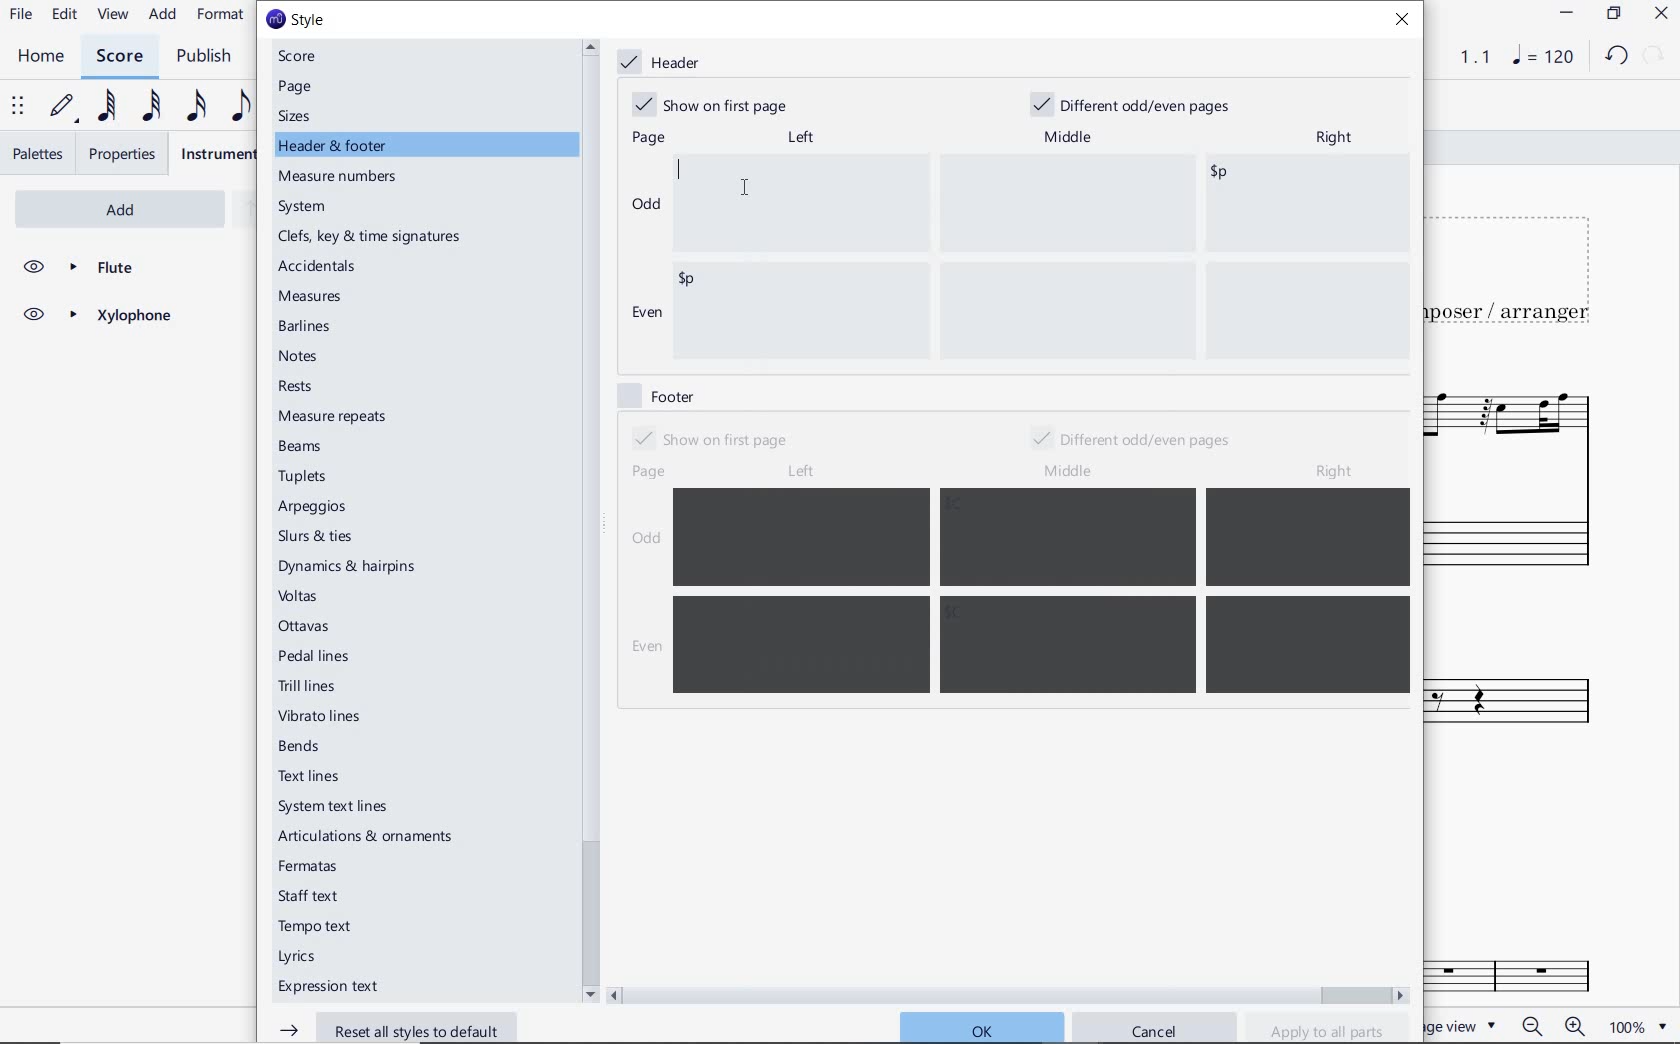 The width and height of the screenshot is (1680, 1044). Describe the element at coordinates (313, 298) in the screenshot. I see `measures` at that location.